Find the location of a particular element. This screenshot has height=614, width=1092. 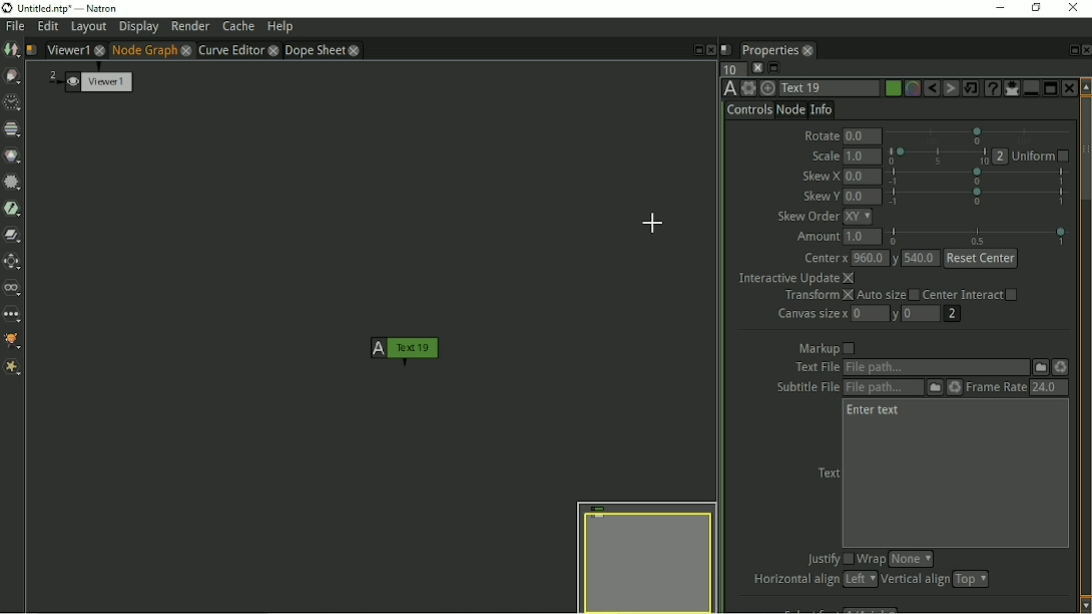

Text File is located at coordinates (936, 368).